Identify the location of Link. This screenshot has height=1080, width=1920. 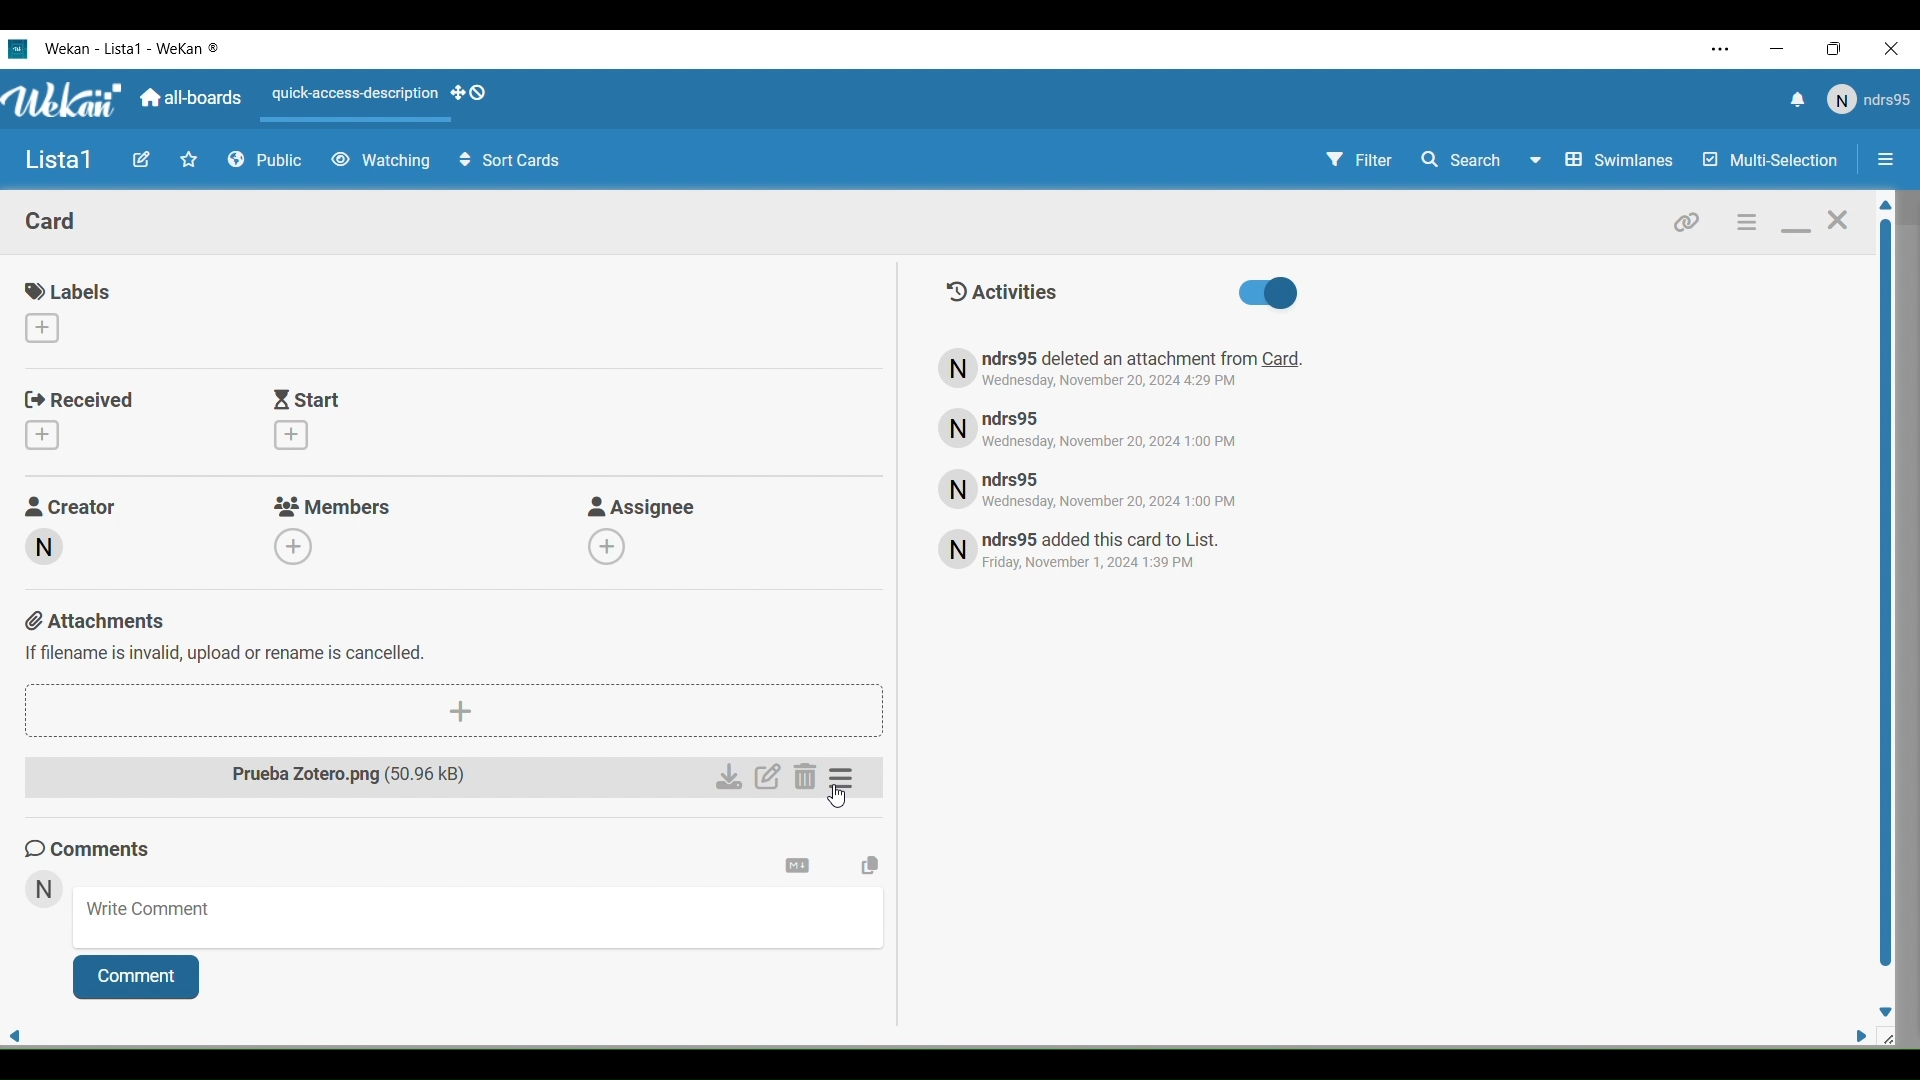
(1687, 220).